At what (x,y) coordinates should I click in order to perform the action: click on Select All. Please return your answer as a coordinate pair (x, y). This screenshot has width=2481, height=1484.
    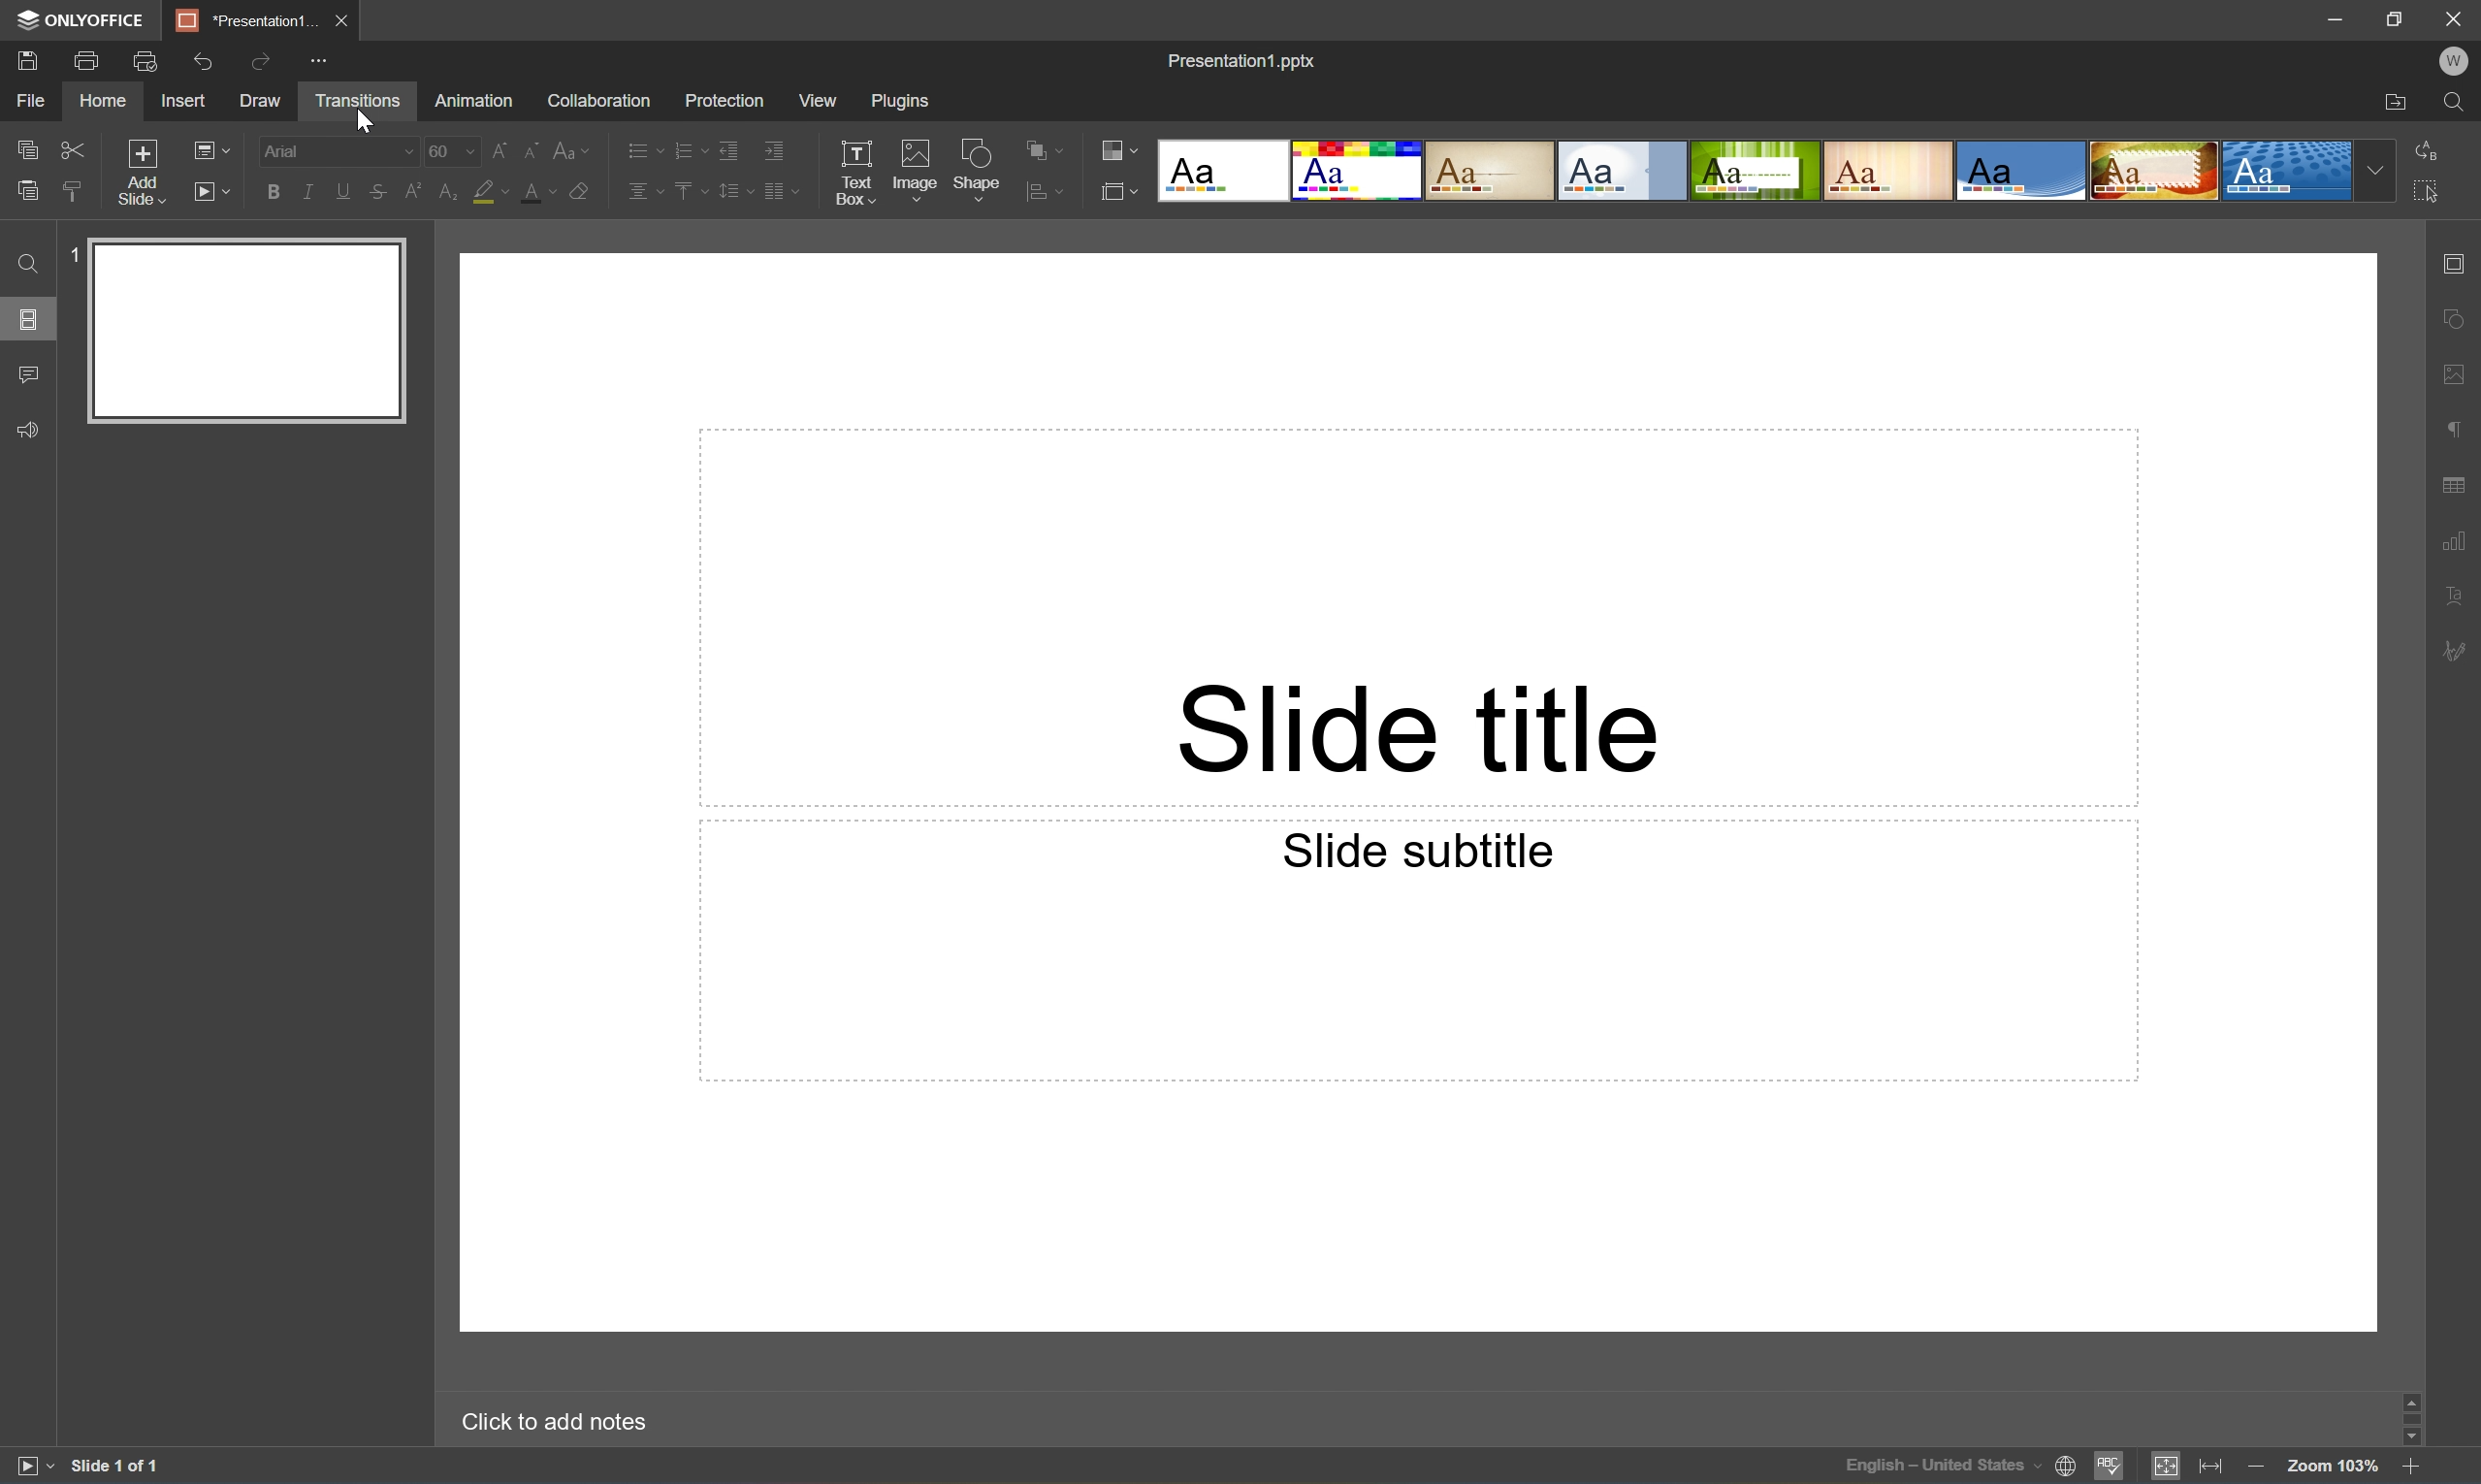
    Looking at the image, I should click on (2432, 192).